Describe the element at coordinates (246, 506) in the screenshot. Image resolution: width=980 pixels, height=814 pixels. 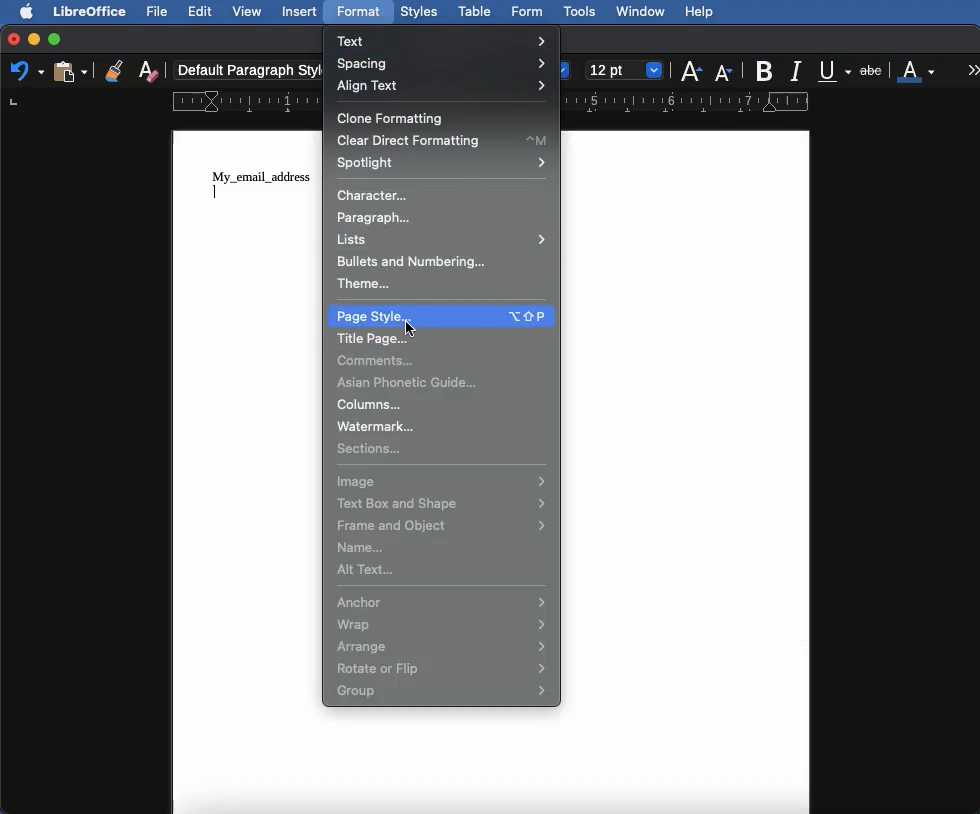
I see `page` at that location.